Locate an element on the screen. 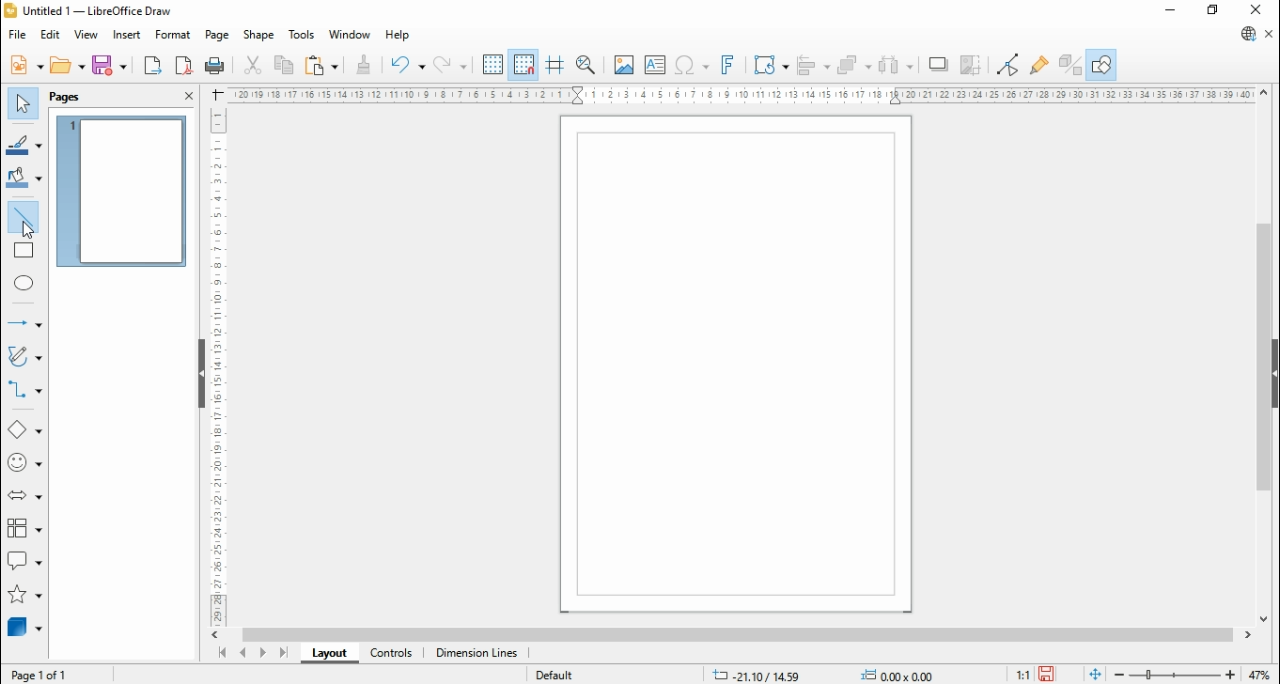  scroll bar is located at coordinates (737, 635).